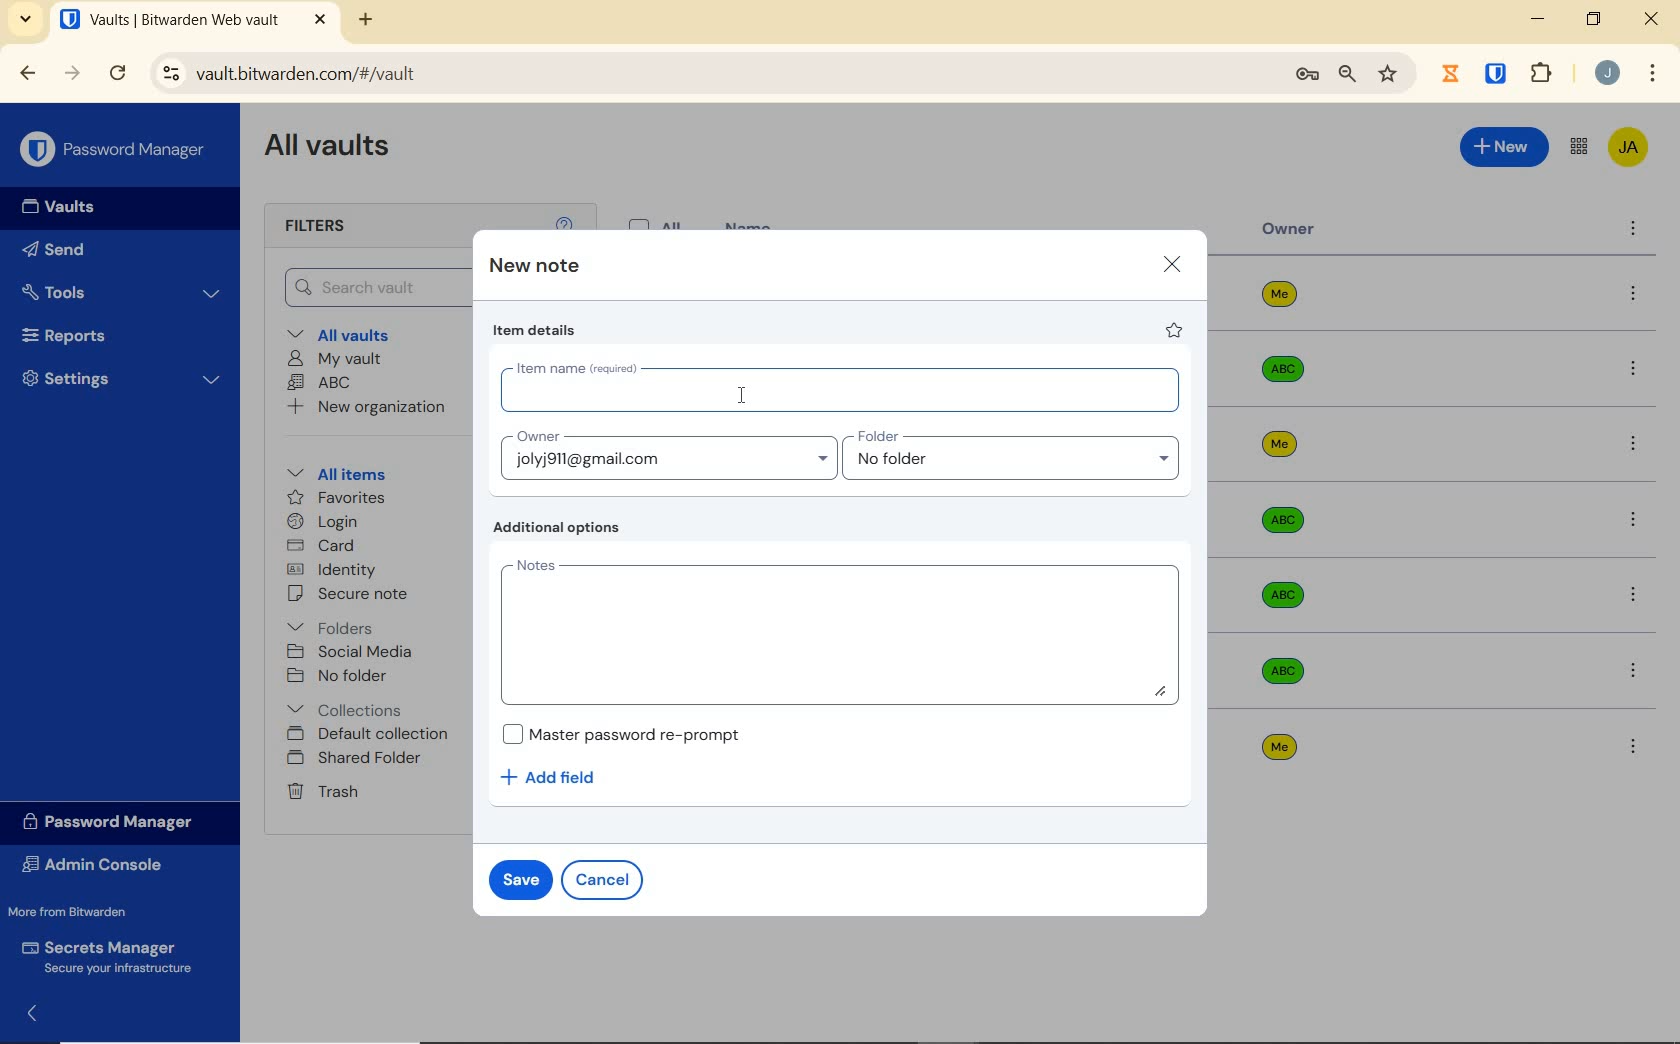 Image resolution: width=1680 pixels, height=1044 pixels. Describe the element at coordinates (327, 523) in the screenshot. I see `login` at that location.